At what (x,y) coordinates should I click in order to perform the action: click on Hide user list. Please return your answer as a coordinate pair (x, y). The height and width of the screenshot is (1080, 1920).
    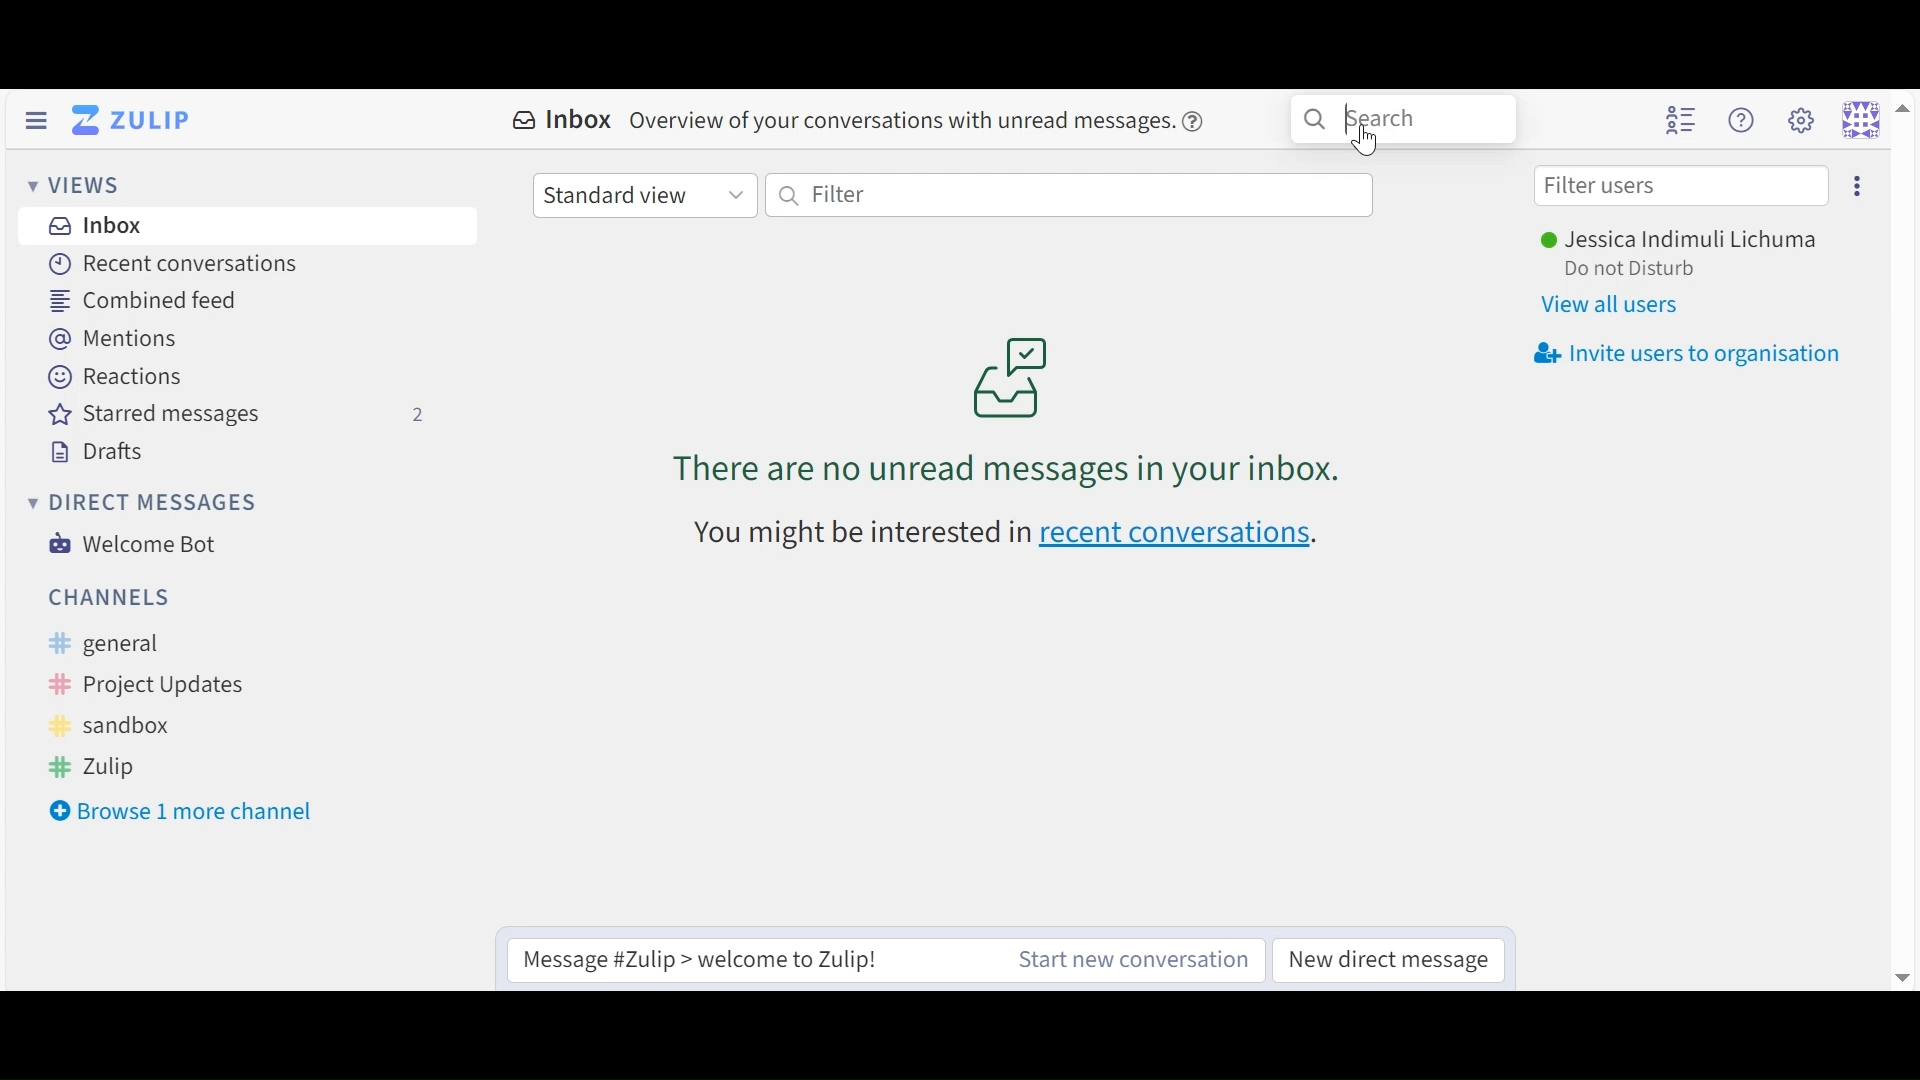
    Looking at the image, I should click on (1684, 120).